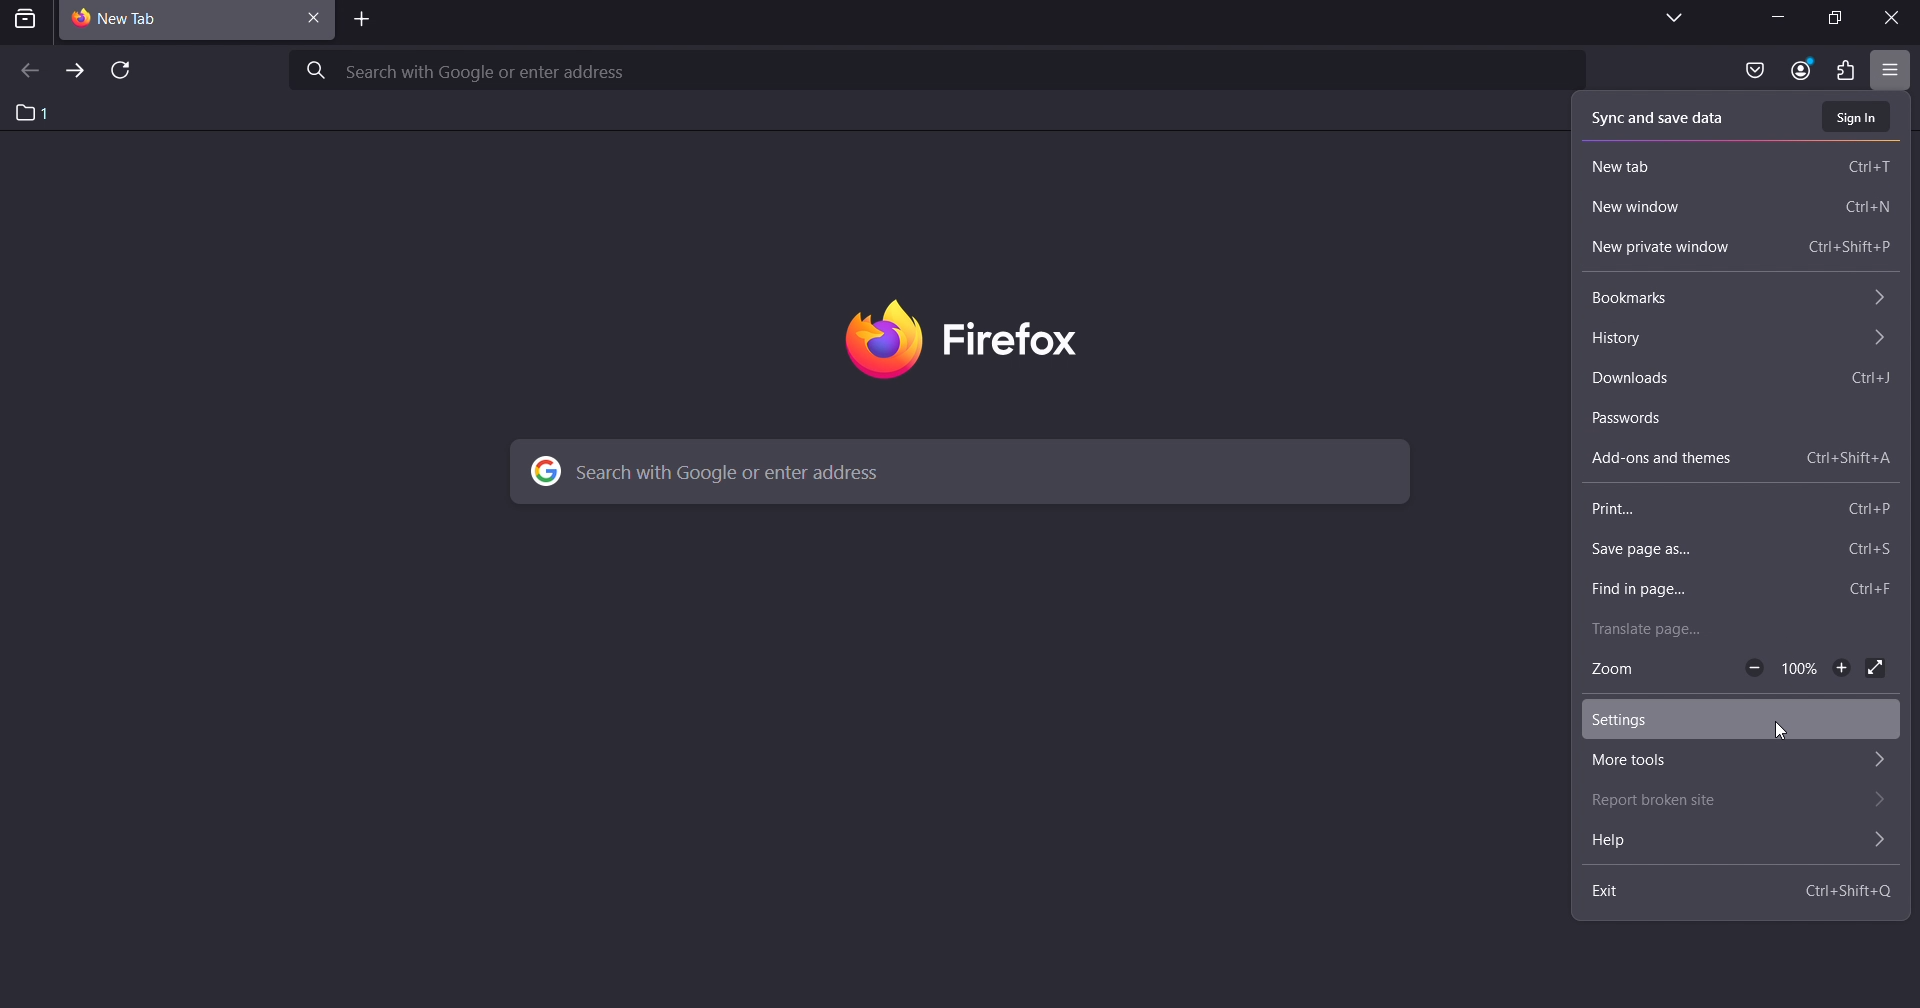  What do you see at coordinates (1801, 68) in the screenshot?
I see `account` at bounding box center [1801, 68].